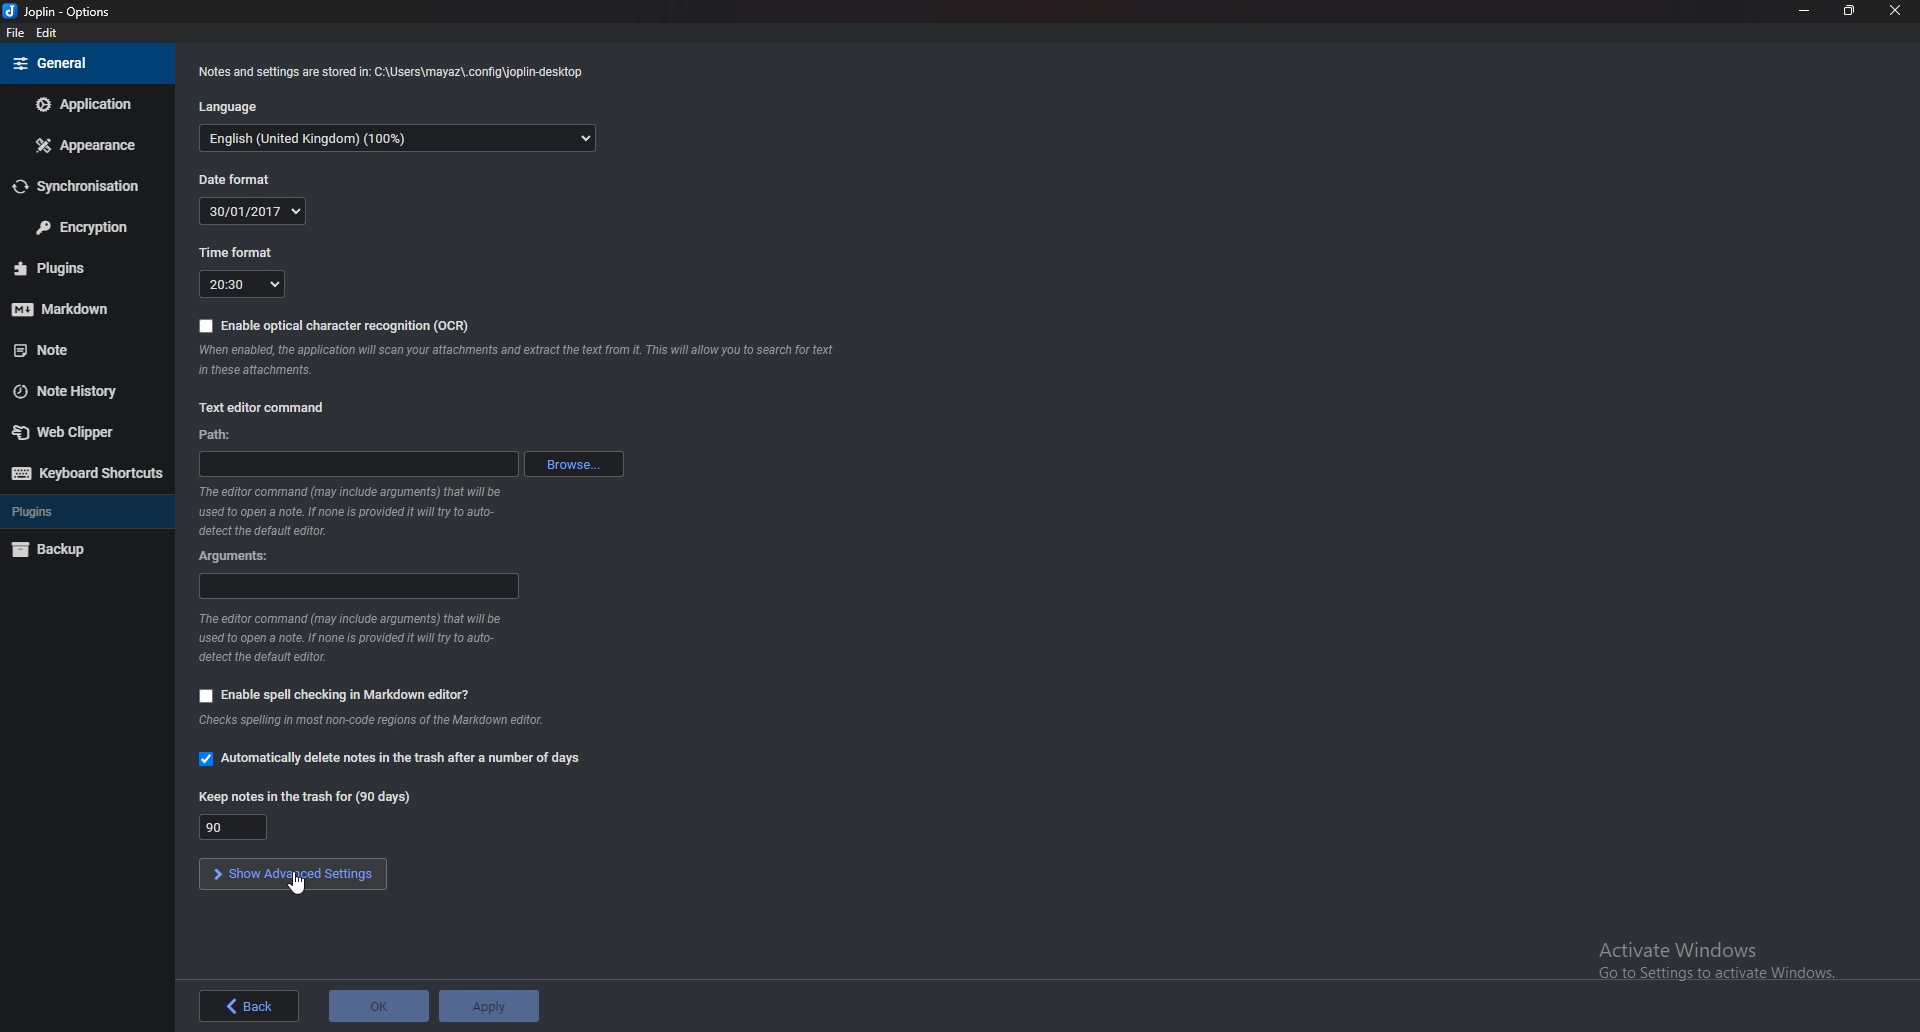 The image size is (1920, 1032). What do you see at coordinates (75, 351) in the screenshot?
I see `note` at bounding box center [75, 351].